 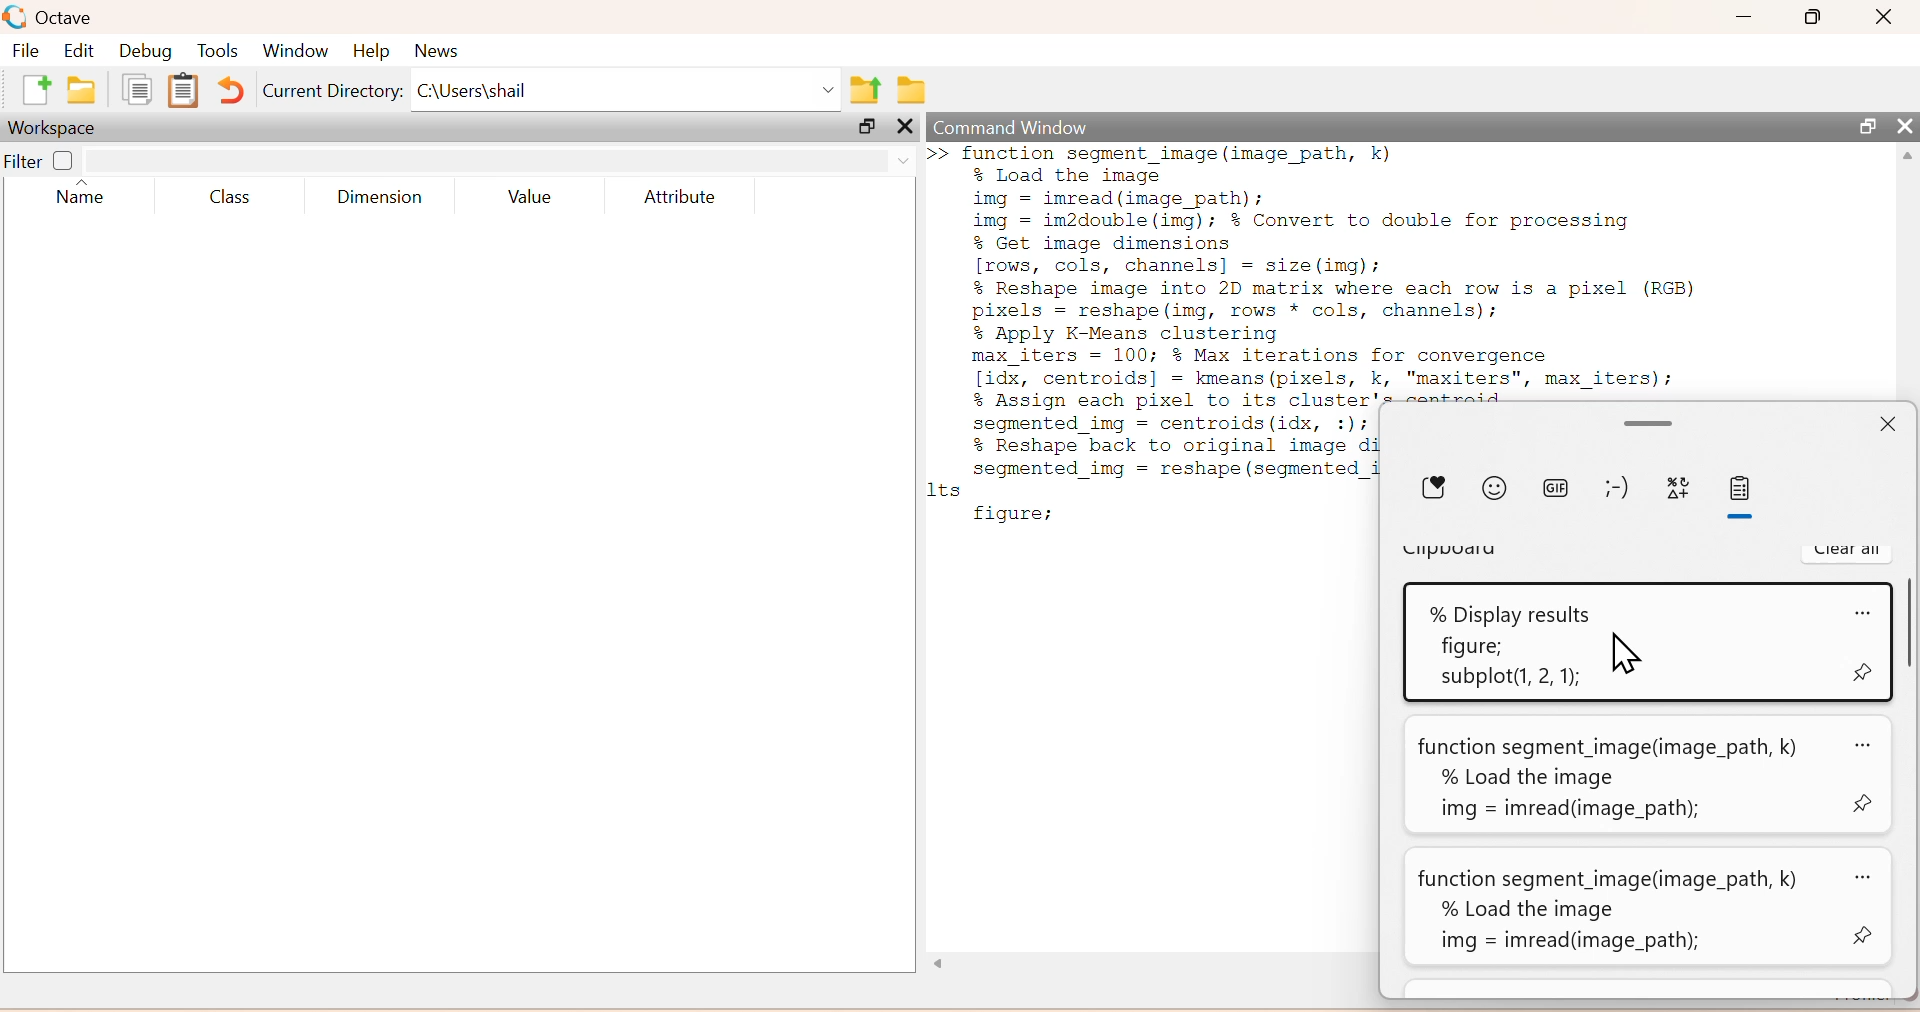 I want to click on C:\Users\shail , so click(x=628, y=94).